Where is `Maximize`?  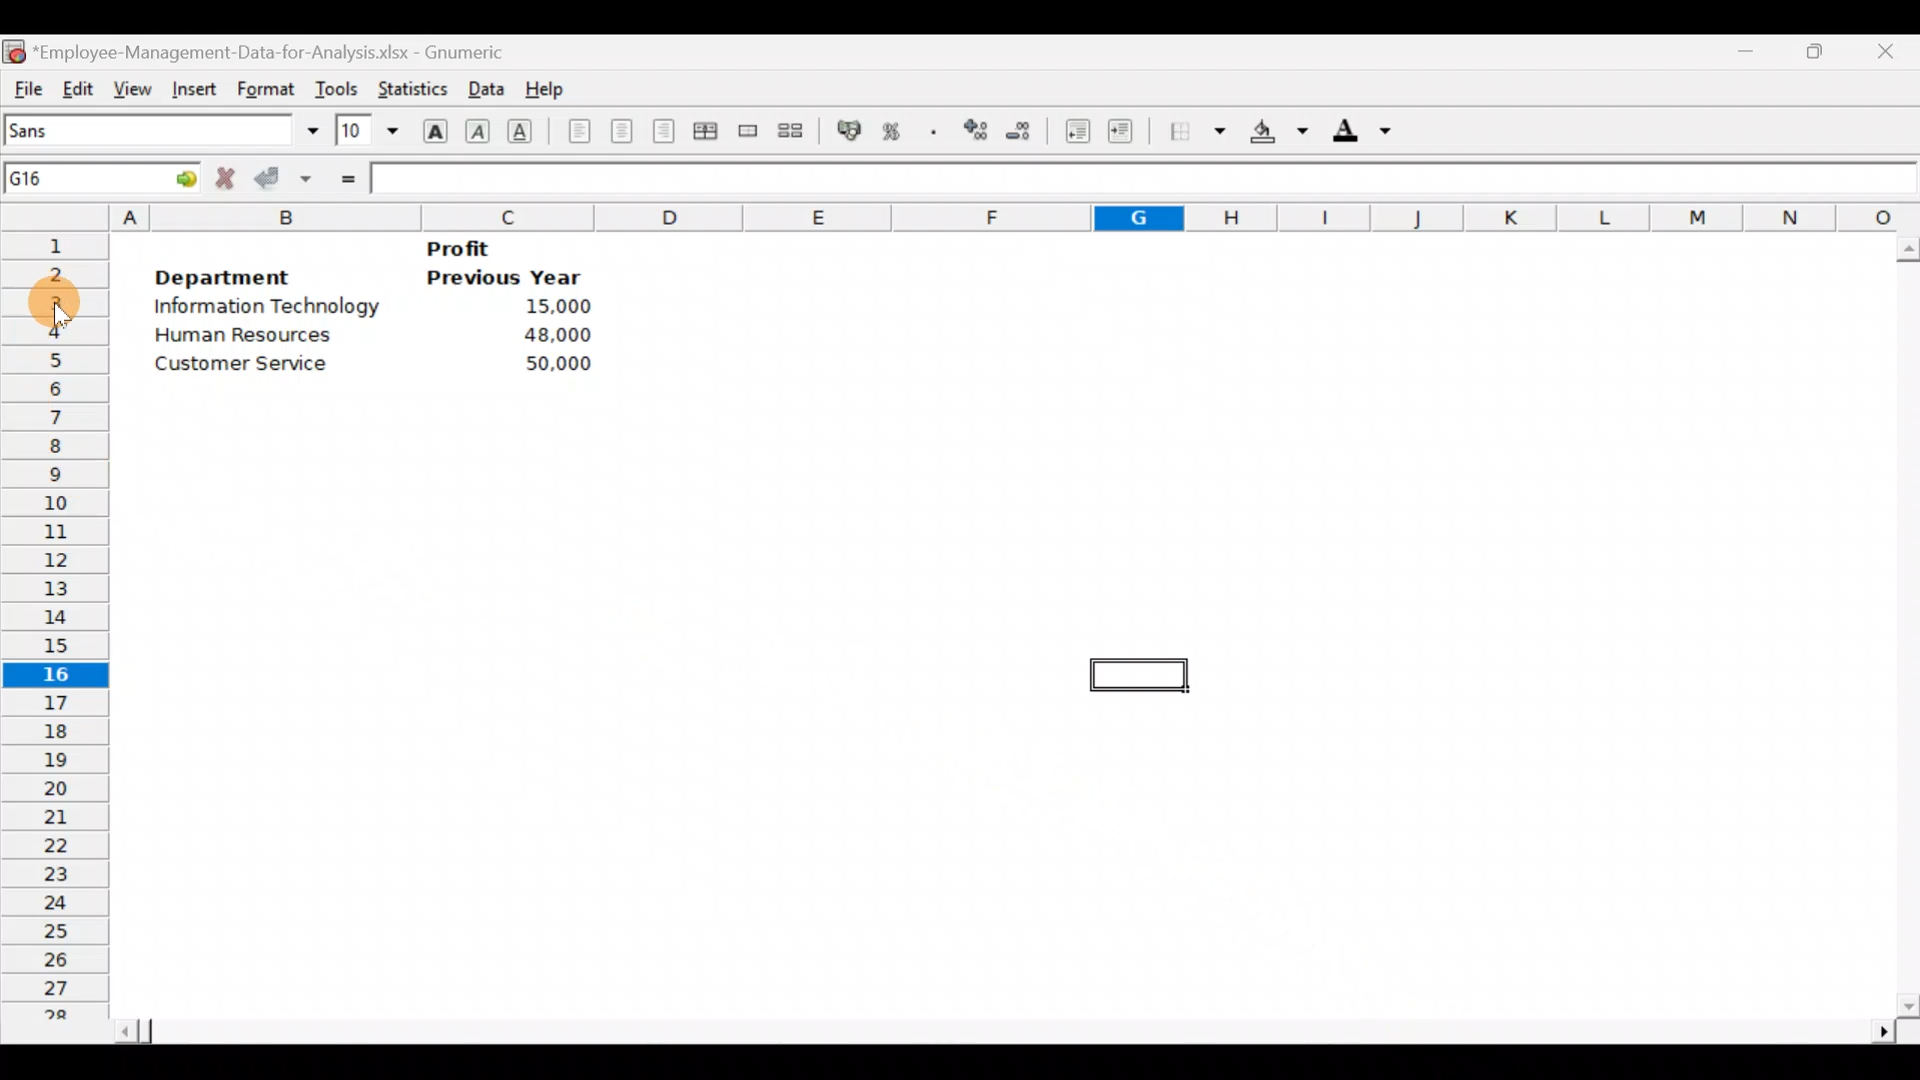
Maximize is located at coordinates (1823, 49).